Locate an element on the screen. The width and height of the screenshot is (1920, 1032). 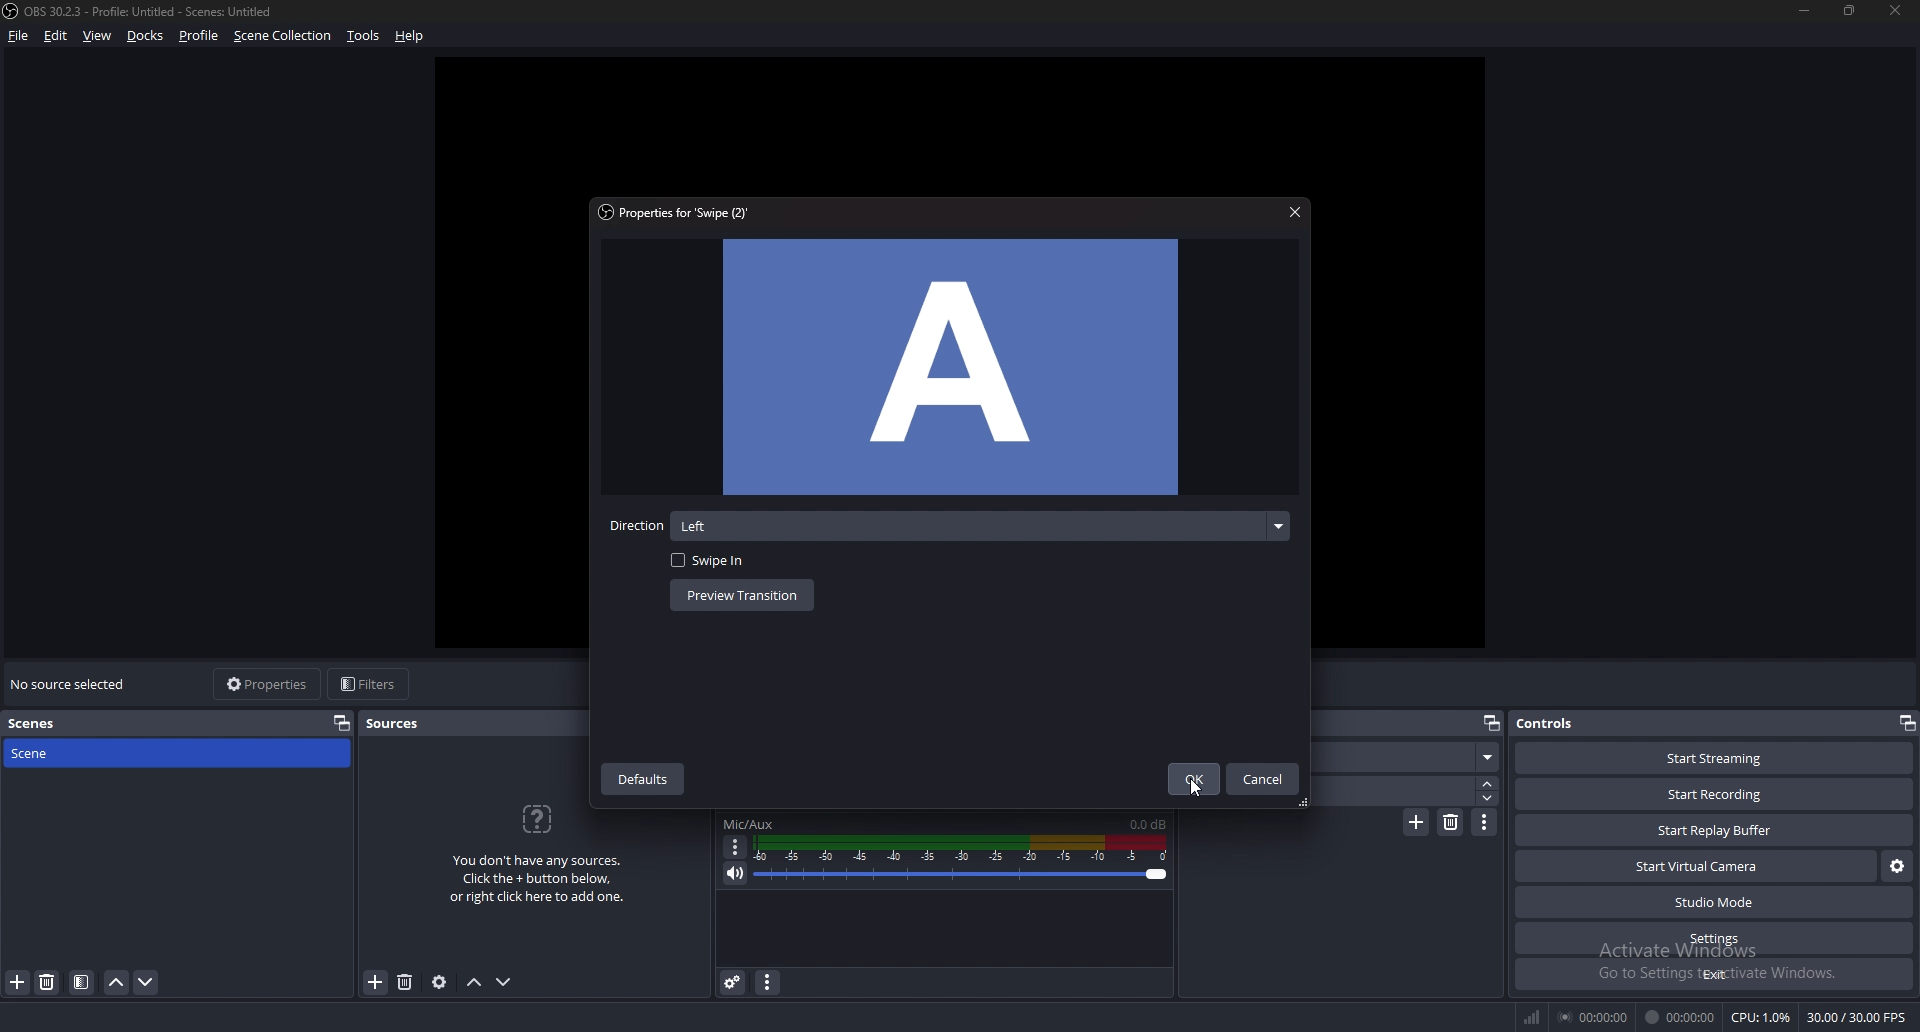
filters is located at coordinates (369, 684).